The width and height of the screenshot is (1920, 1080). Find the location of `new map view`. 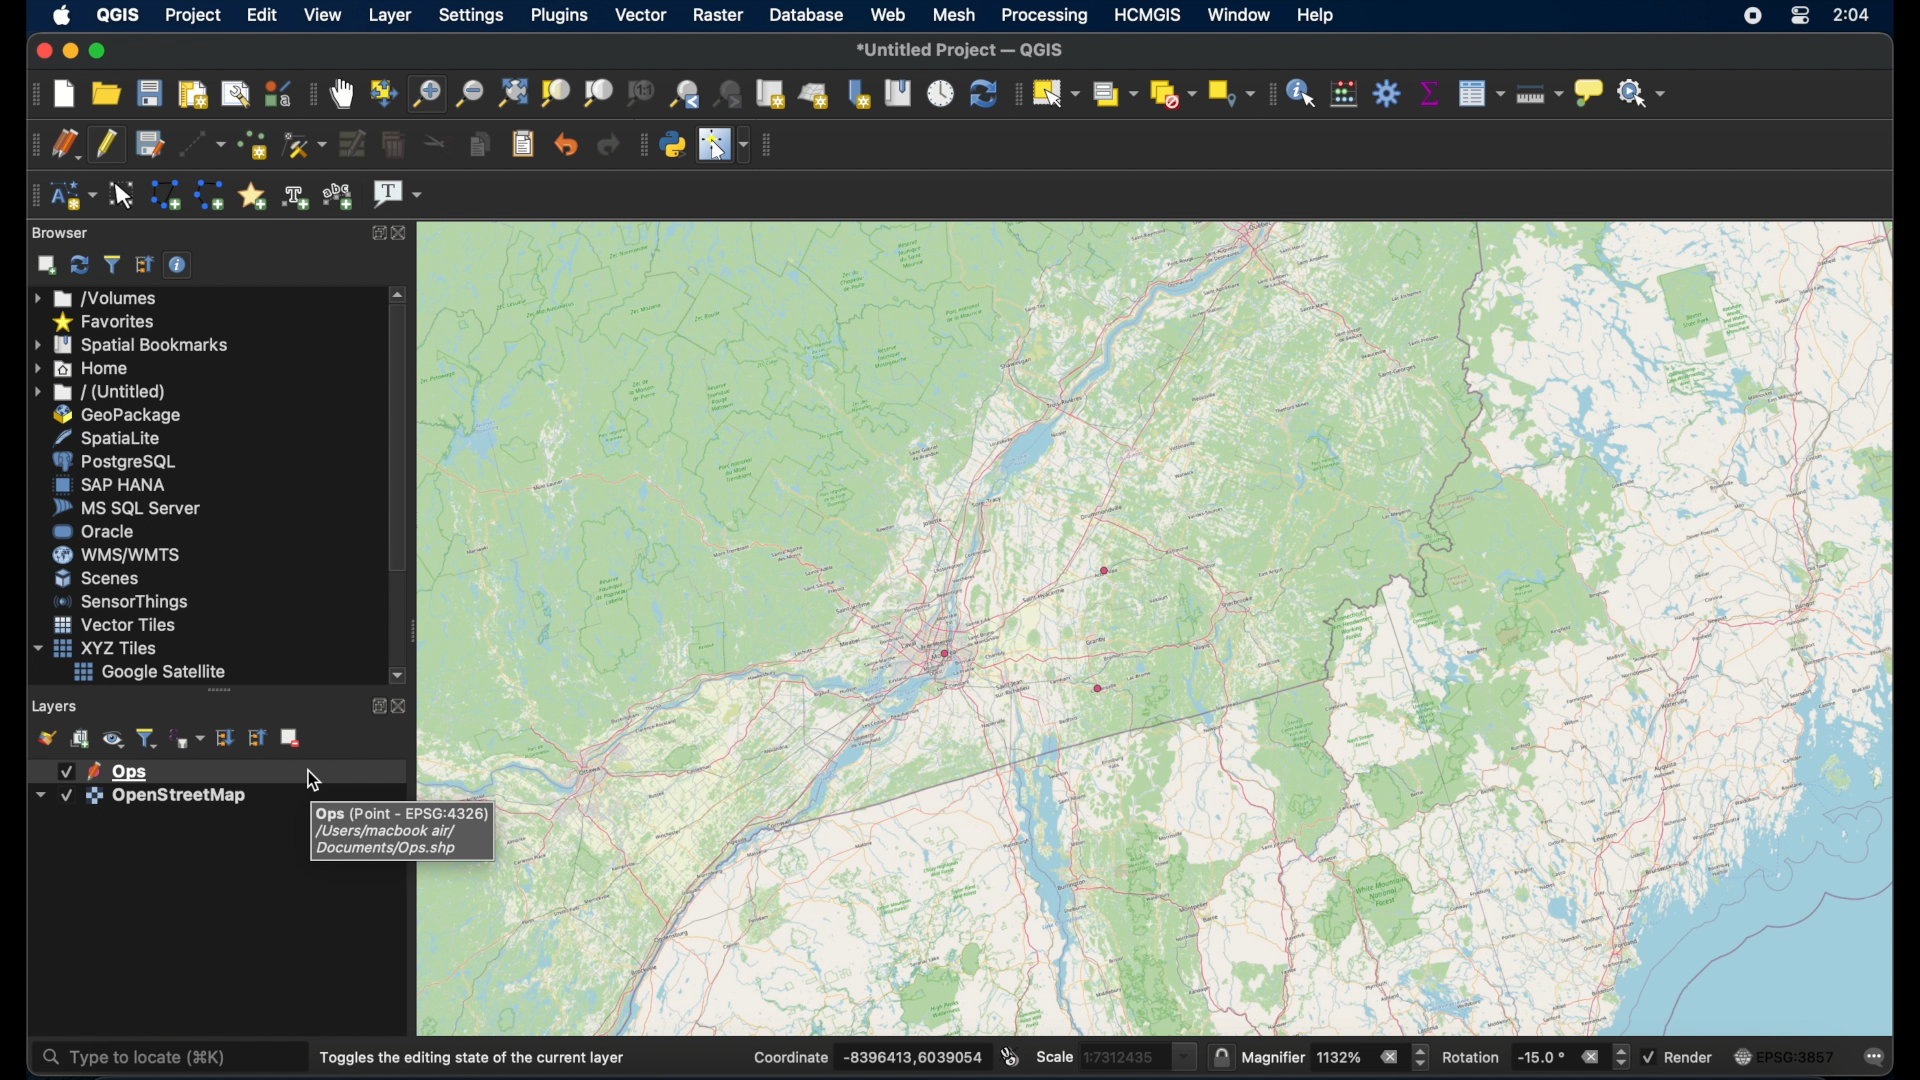

new map view is located at coordinates (769, 94).